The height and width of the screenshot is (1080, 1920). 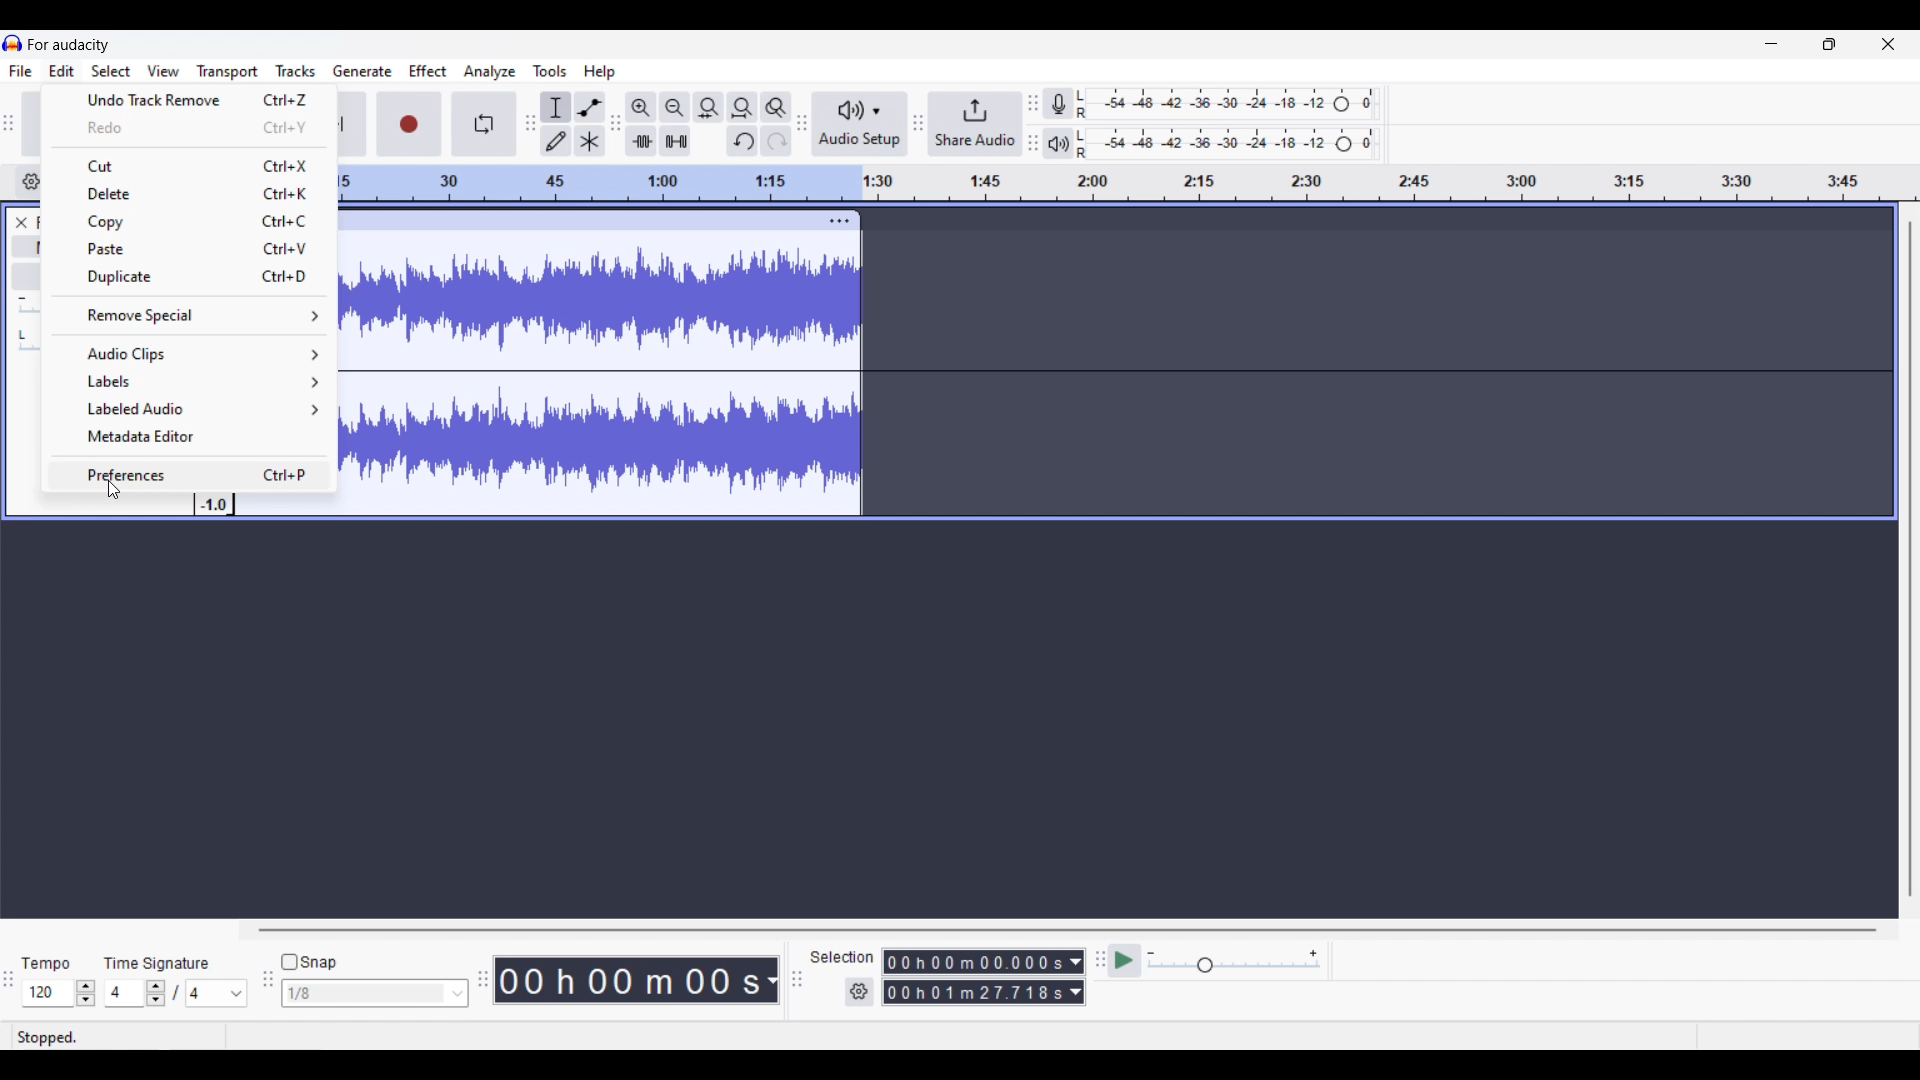 What do you see at coordinates (490, 72) in the screenshot?
I see `Analyze menu` at bounding box center [490, 72].